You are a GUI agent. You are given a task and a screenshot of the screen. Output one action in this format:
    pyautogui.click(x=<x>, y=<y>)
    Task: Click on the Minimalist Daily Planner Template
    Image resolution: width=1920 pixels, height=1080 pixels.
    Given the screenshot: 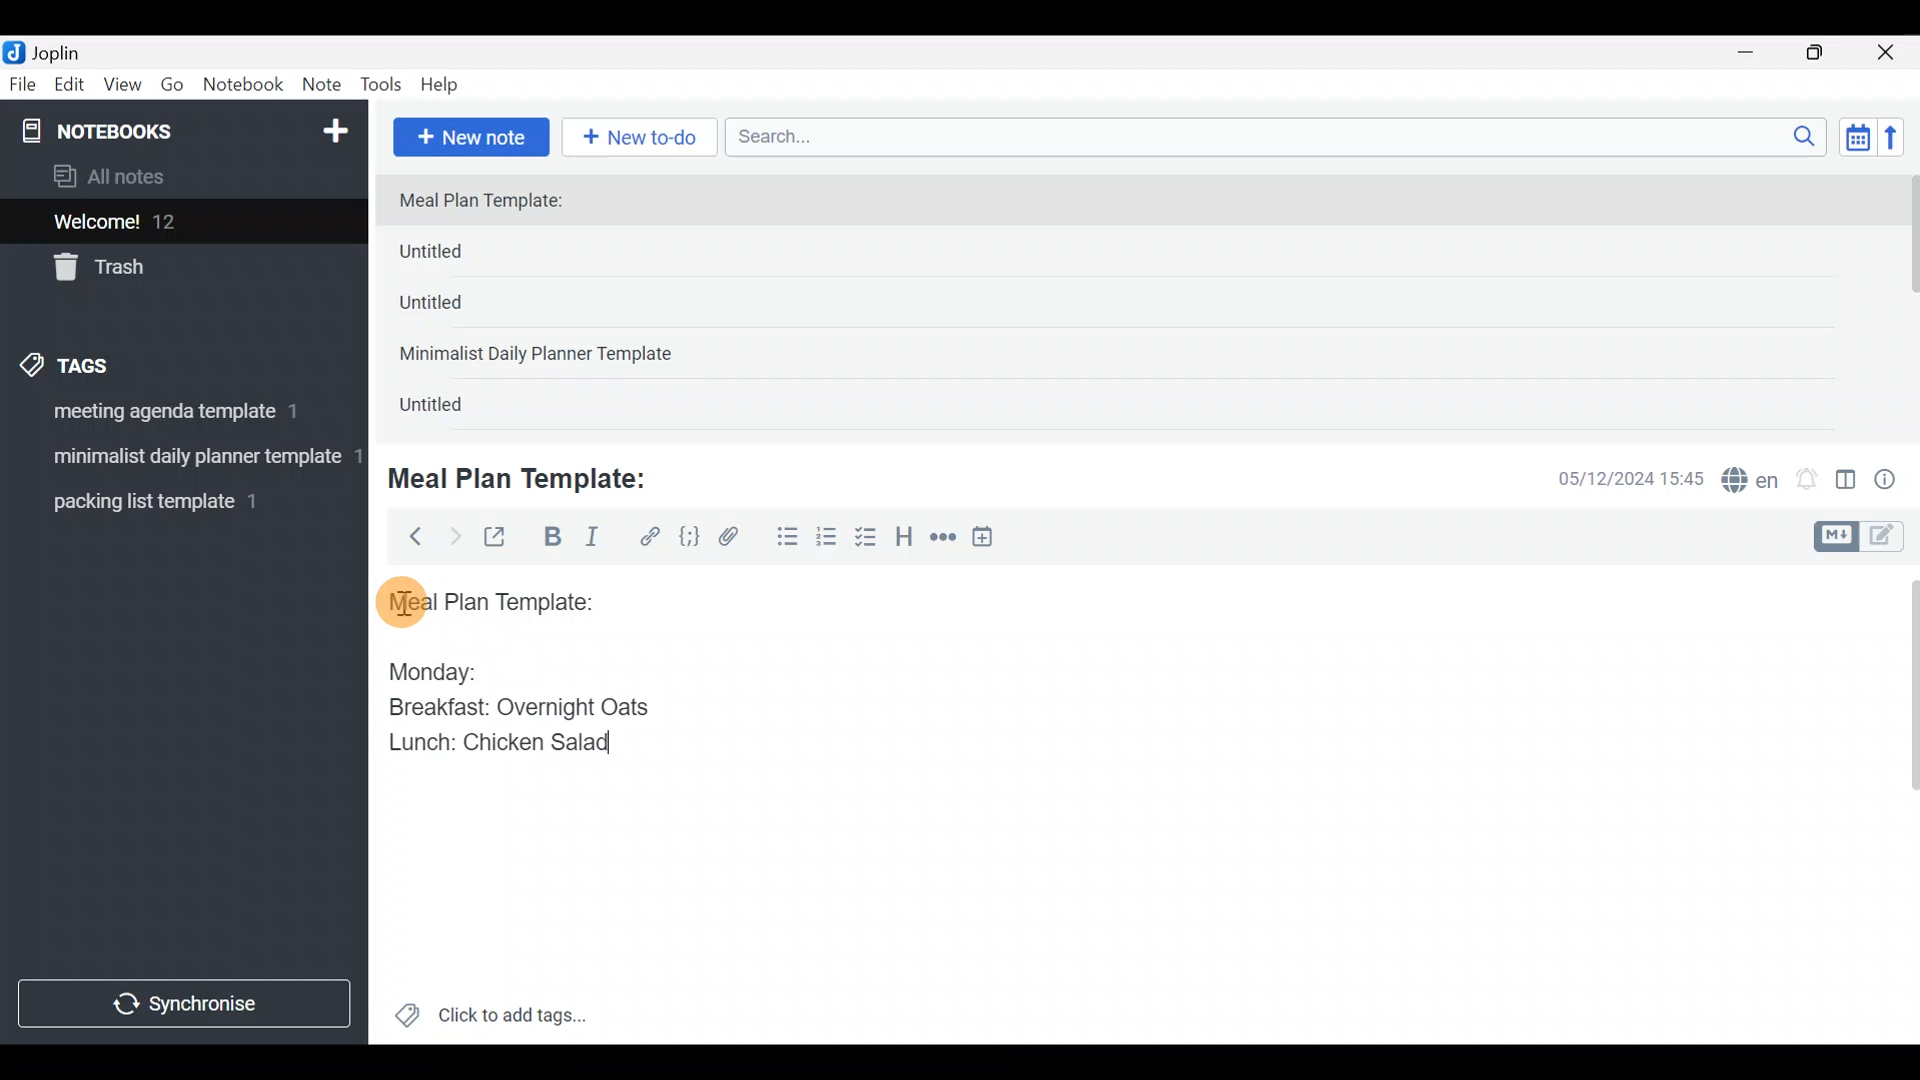 What is the action you would take?
    pyautogui.click(x=542, y=356)
    